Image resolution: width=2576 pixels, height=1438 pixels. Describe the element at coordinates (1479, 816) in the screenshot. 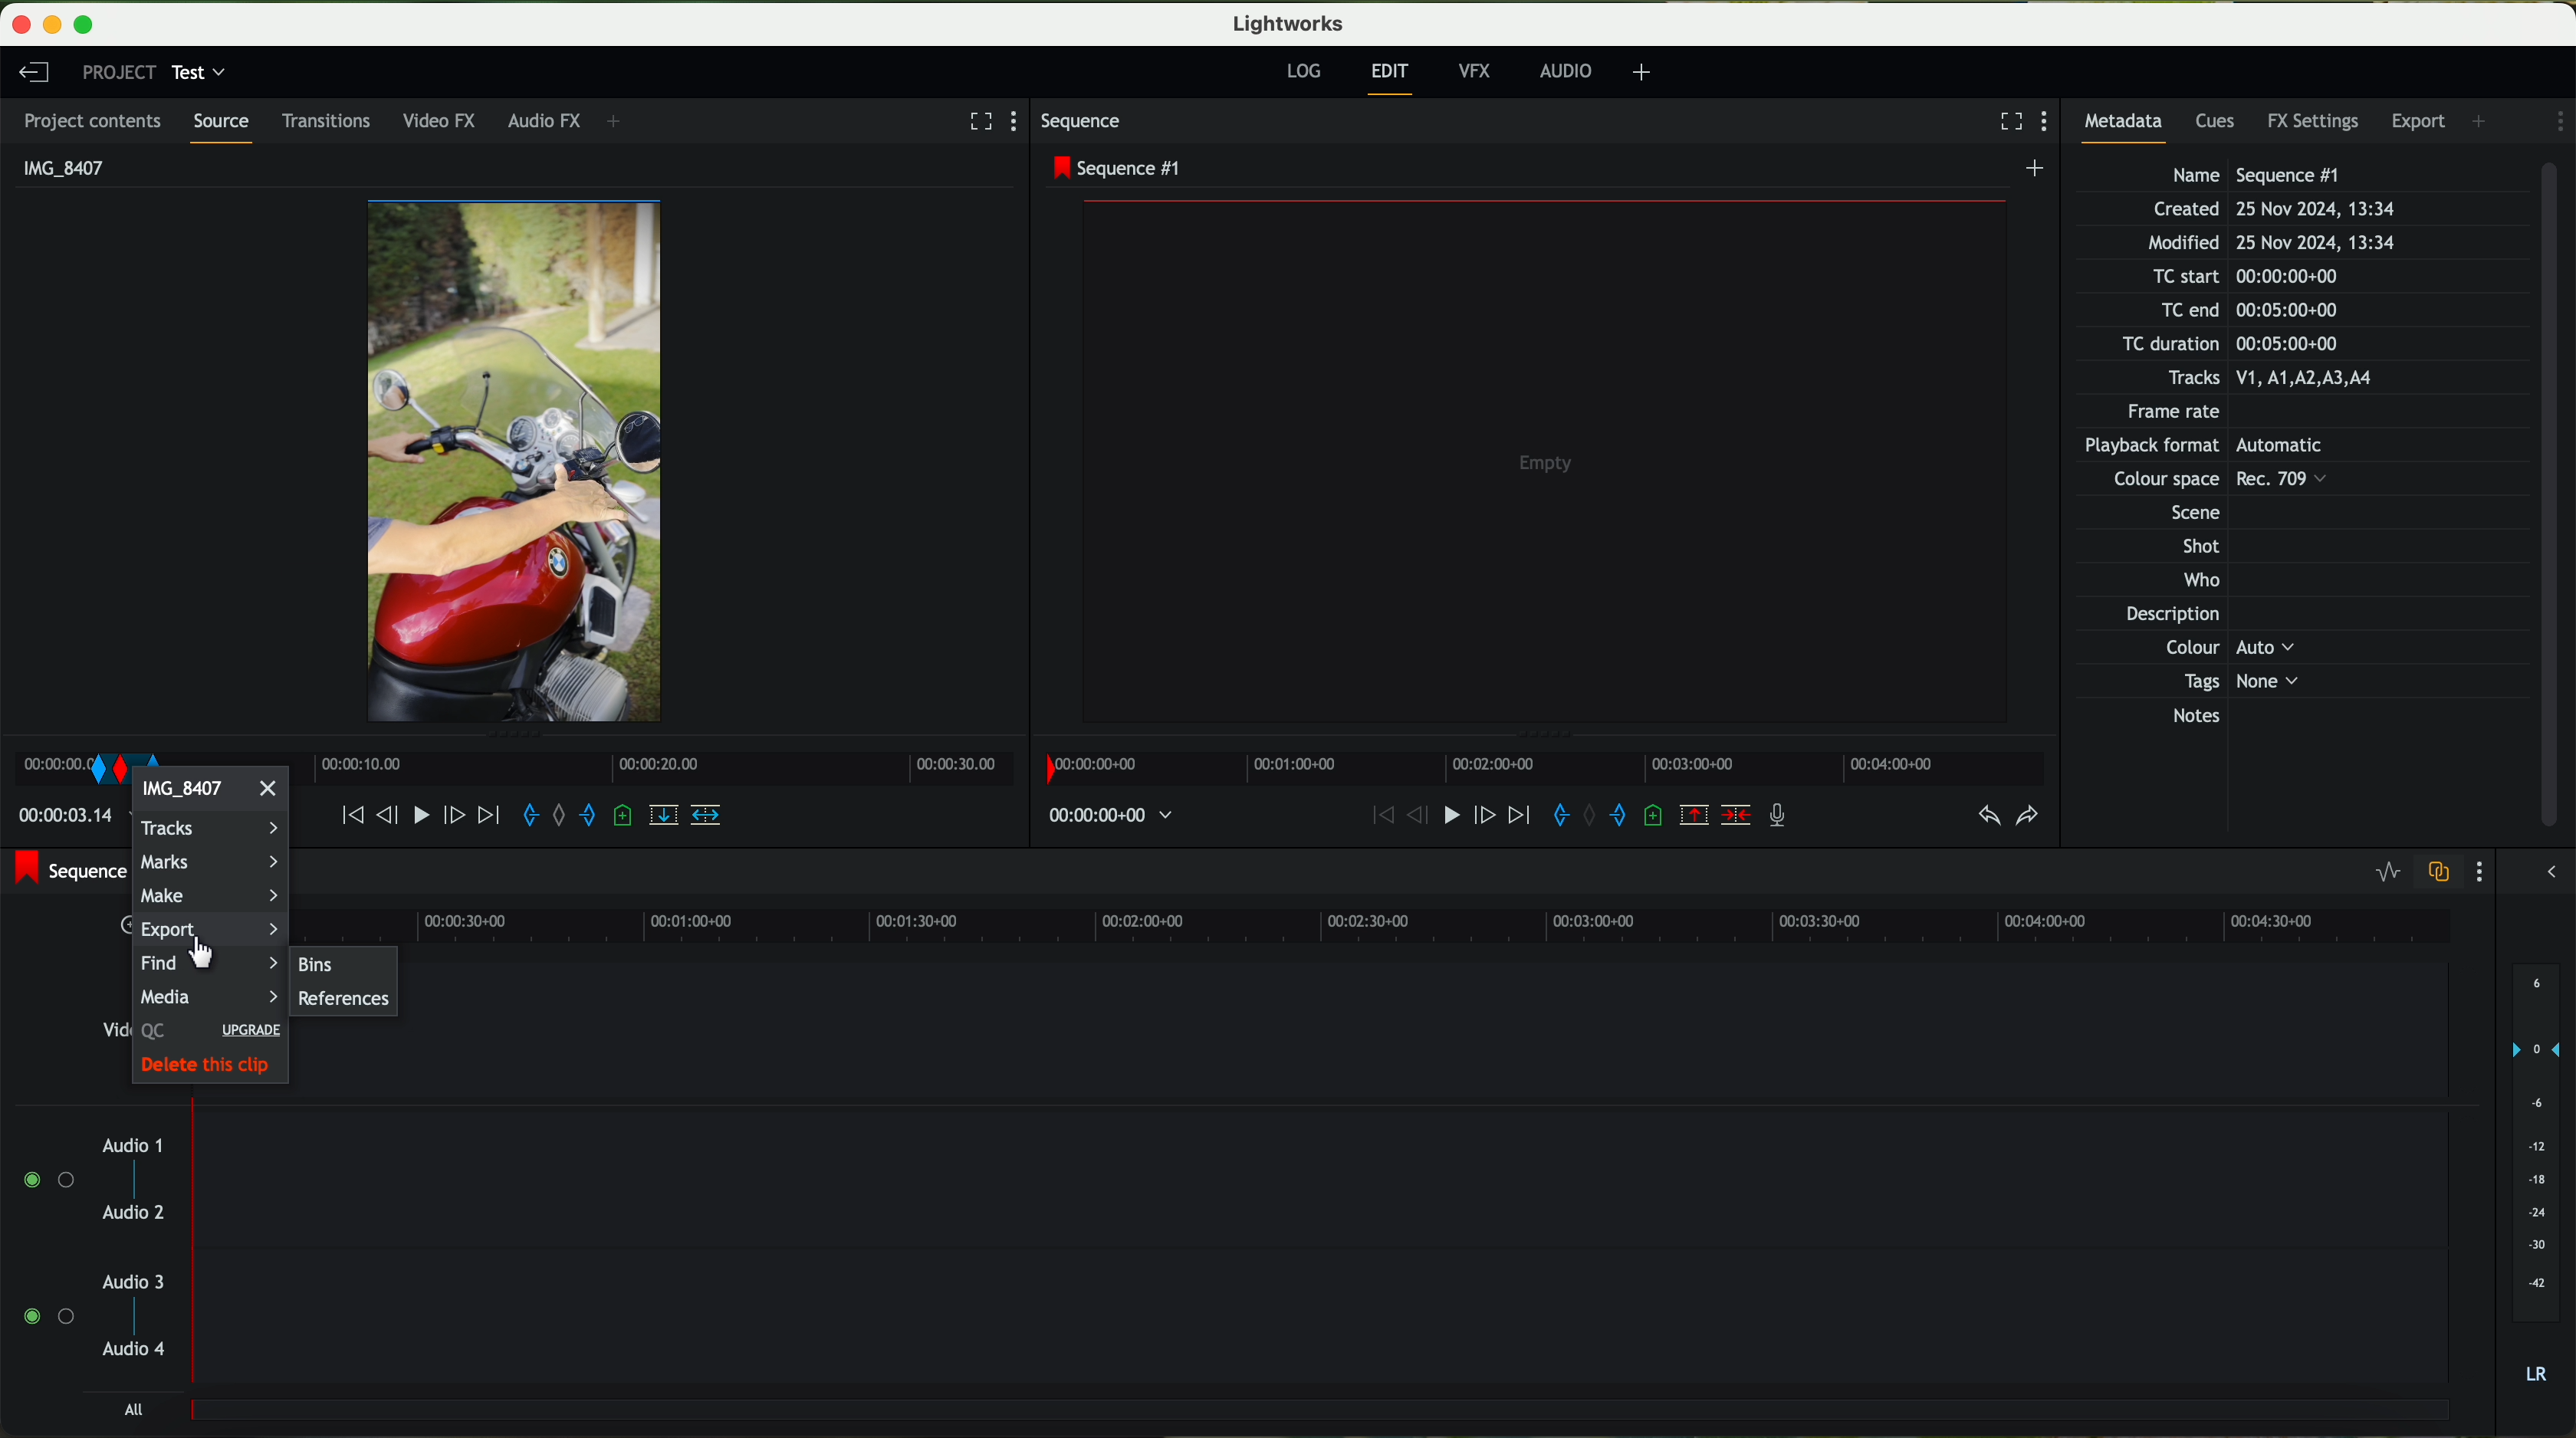

I see `nudge one frame foward` at that location.